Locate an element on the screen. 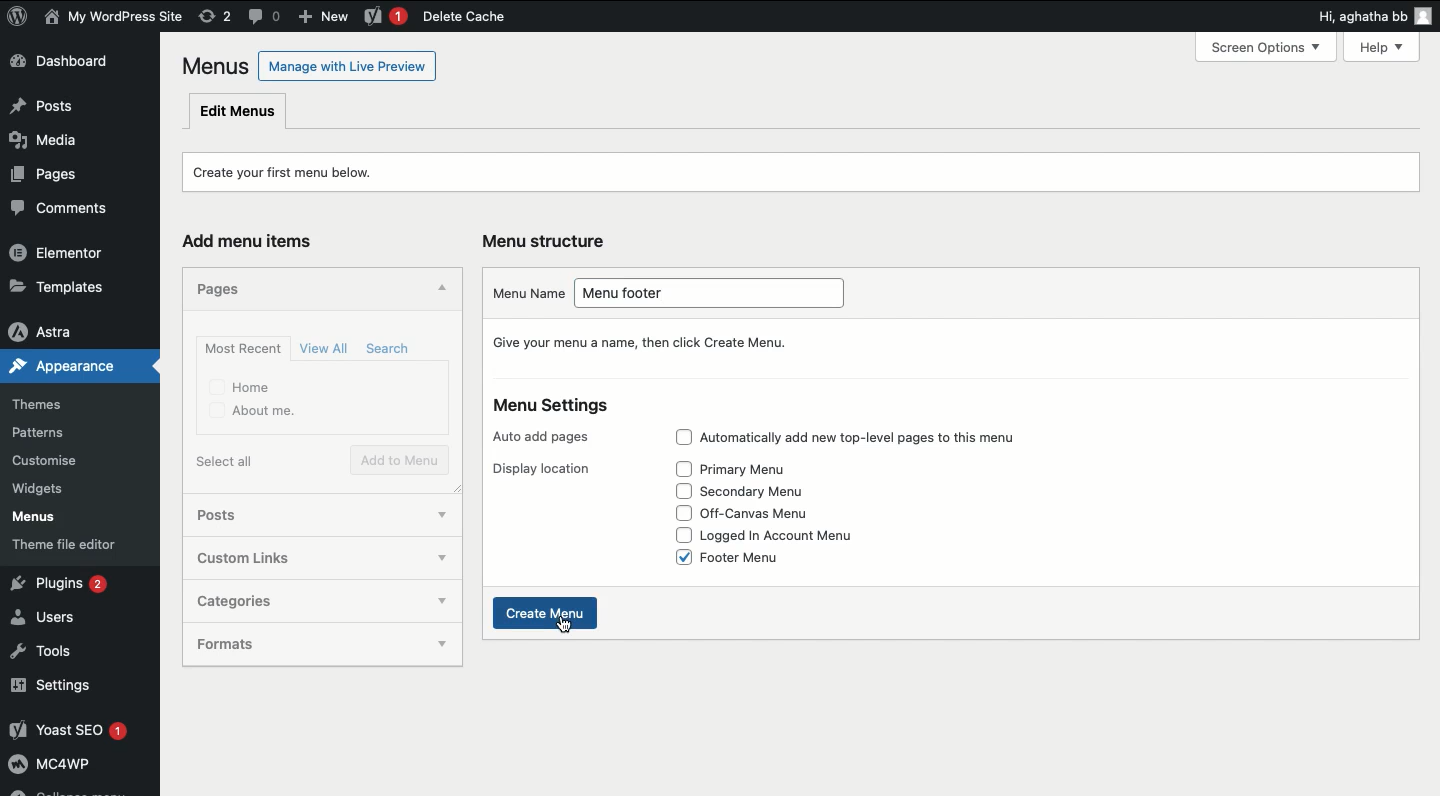 The width and height of the screenshot is (1440, 796). show is located at coordinates (440, 645).